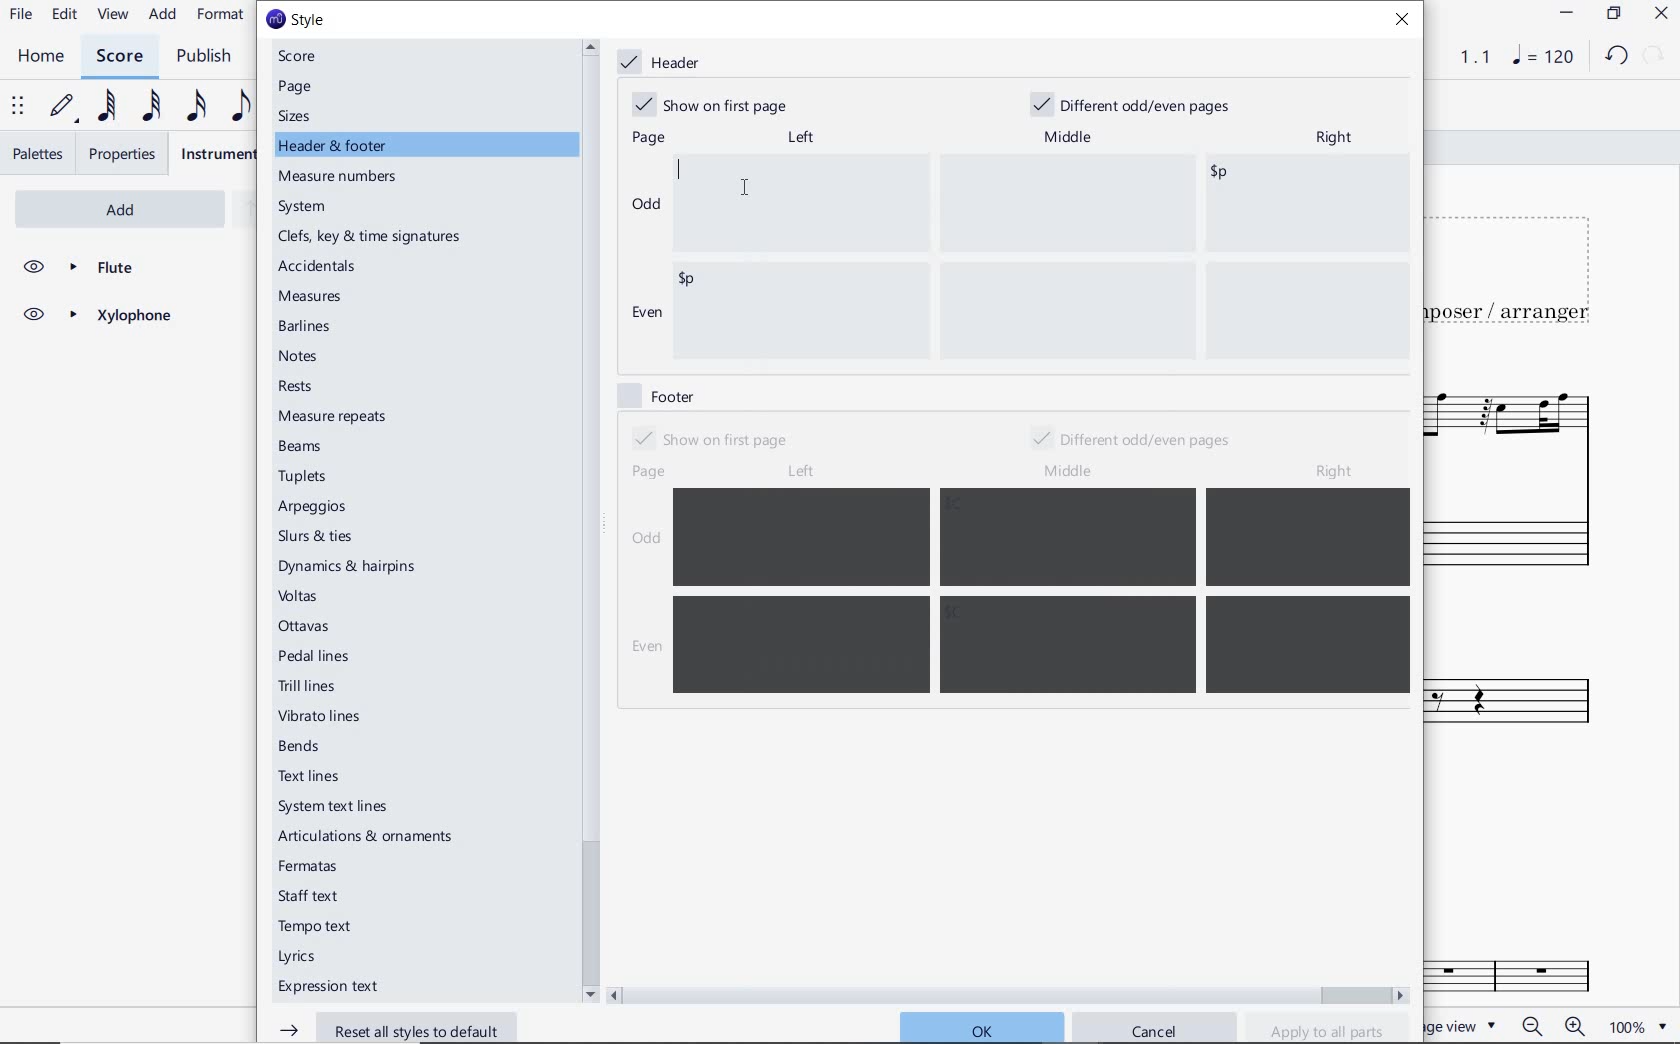 This screenshot has height=1044, width=1680. I want to click on 64TH NOTE, so click(103, 107).